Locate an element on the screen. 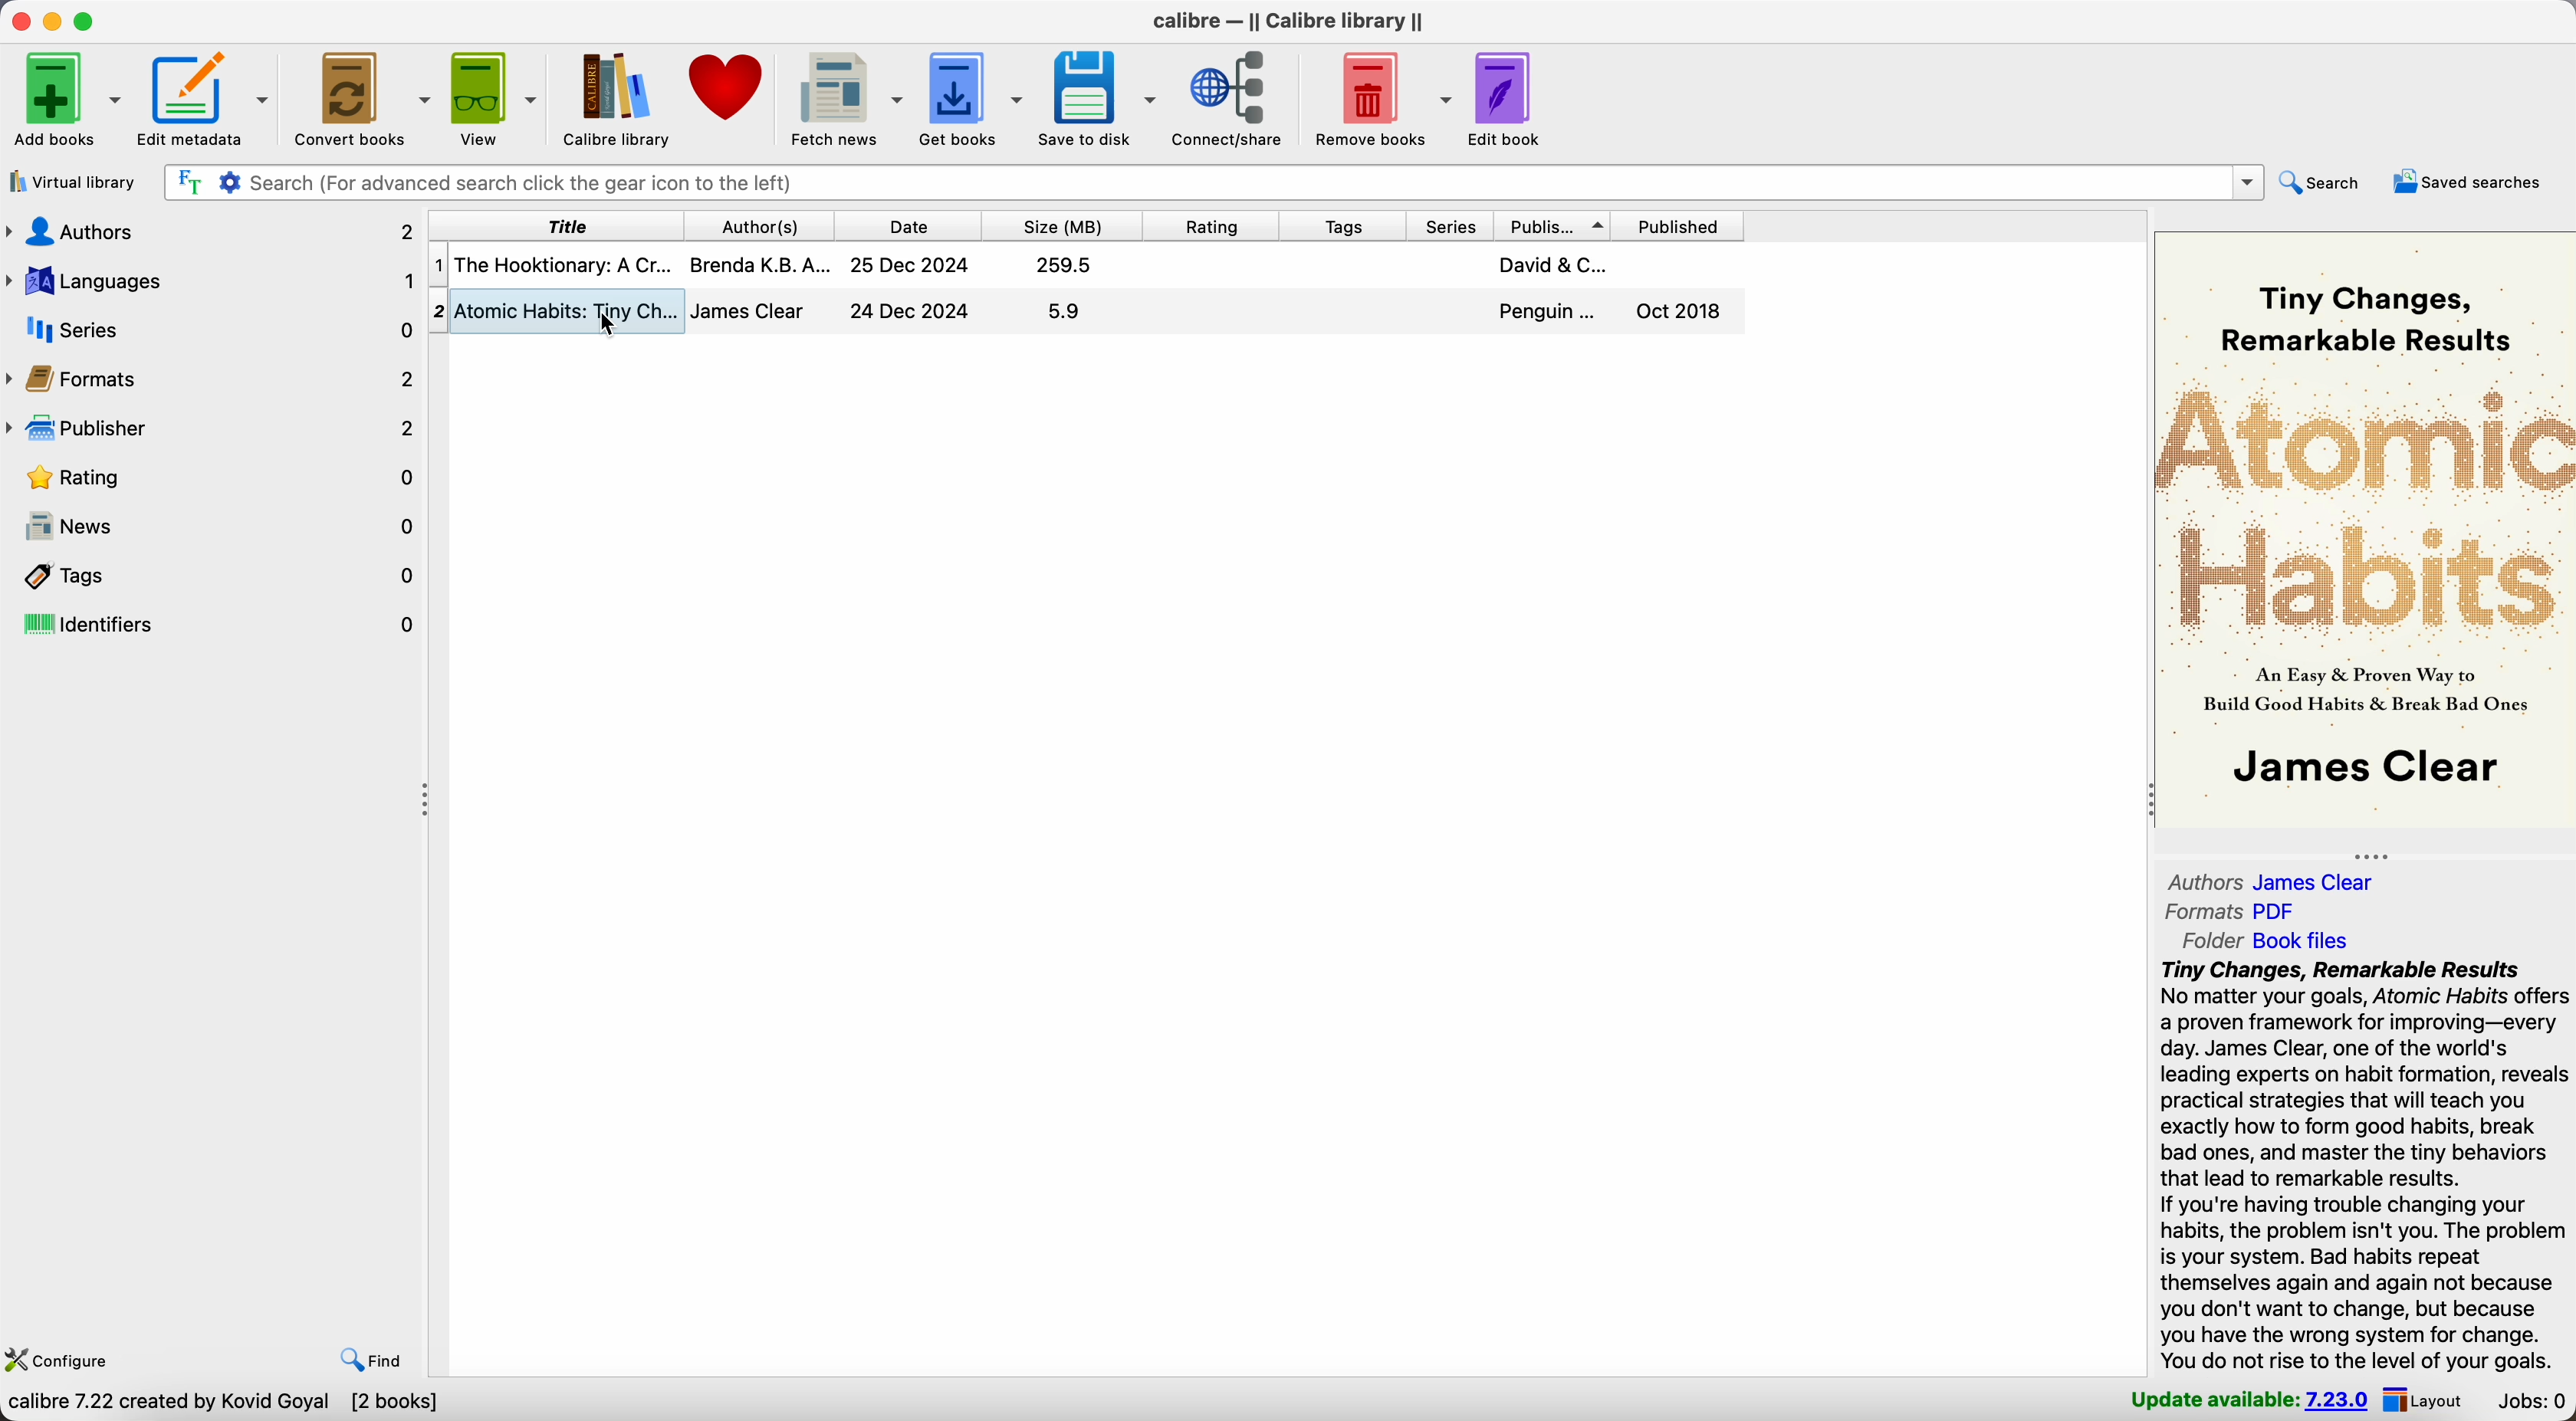 The image size is (2576, 1421). publisher is located at coordinates (1557, 223).